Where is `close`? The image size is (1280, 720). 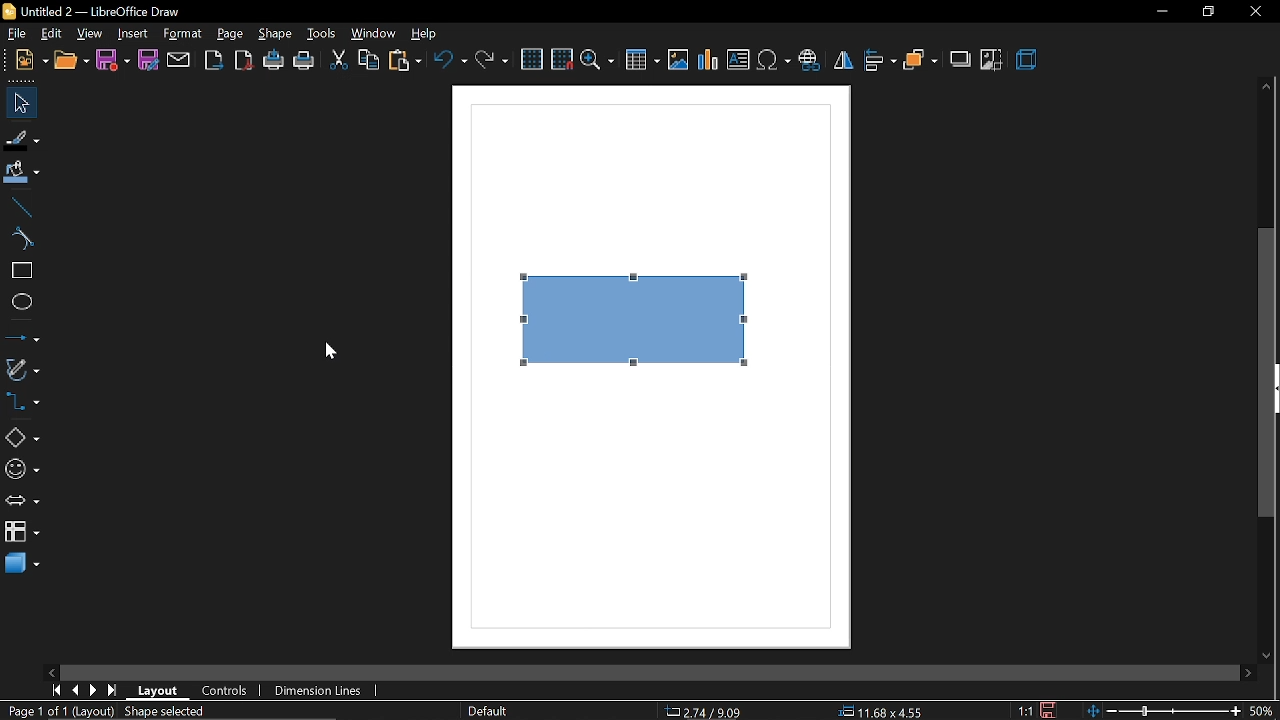 close is located at coordinates (1256, 12).